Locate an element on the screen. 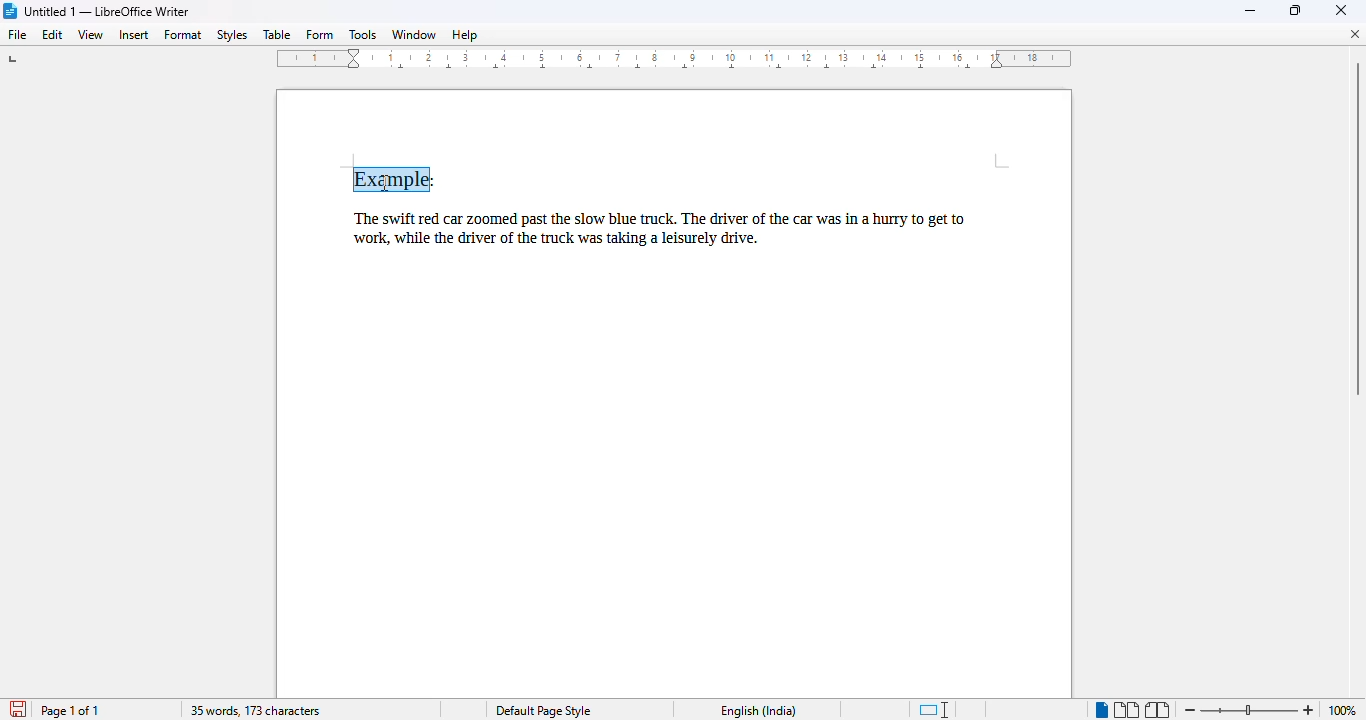 Image resolution: width=1366 pixels, height=720 pixels. insert is located at coordinates (133, 35).